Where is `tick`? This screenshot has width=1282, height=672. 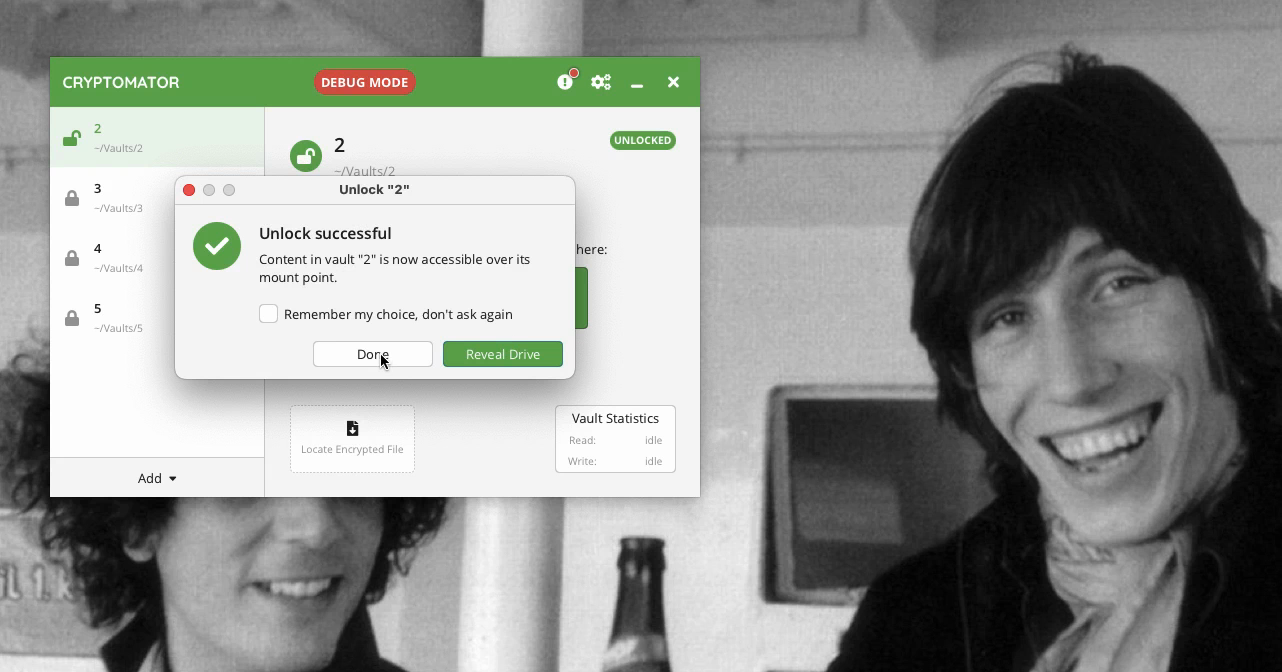
tick is located at coordinates (217, 244).